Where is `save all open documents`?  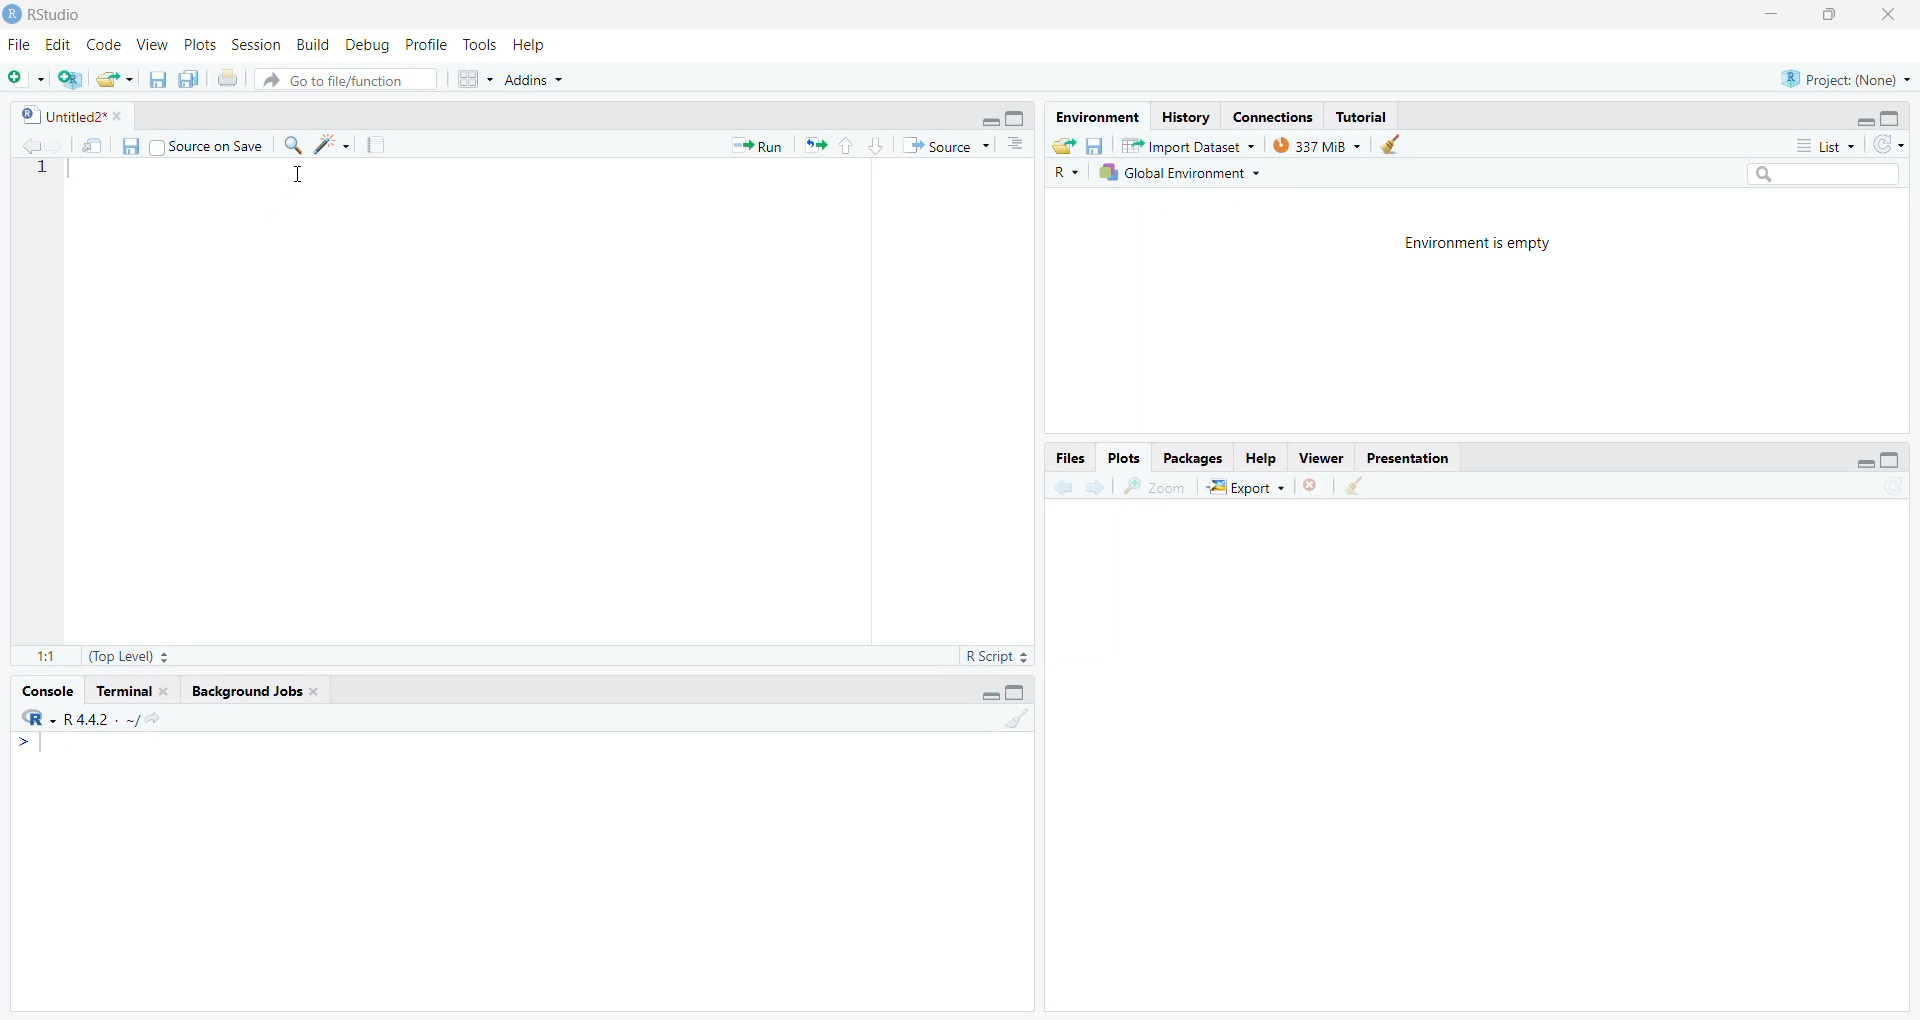 save all open documents is located at coordinates (189, 79).